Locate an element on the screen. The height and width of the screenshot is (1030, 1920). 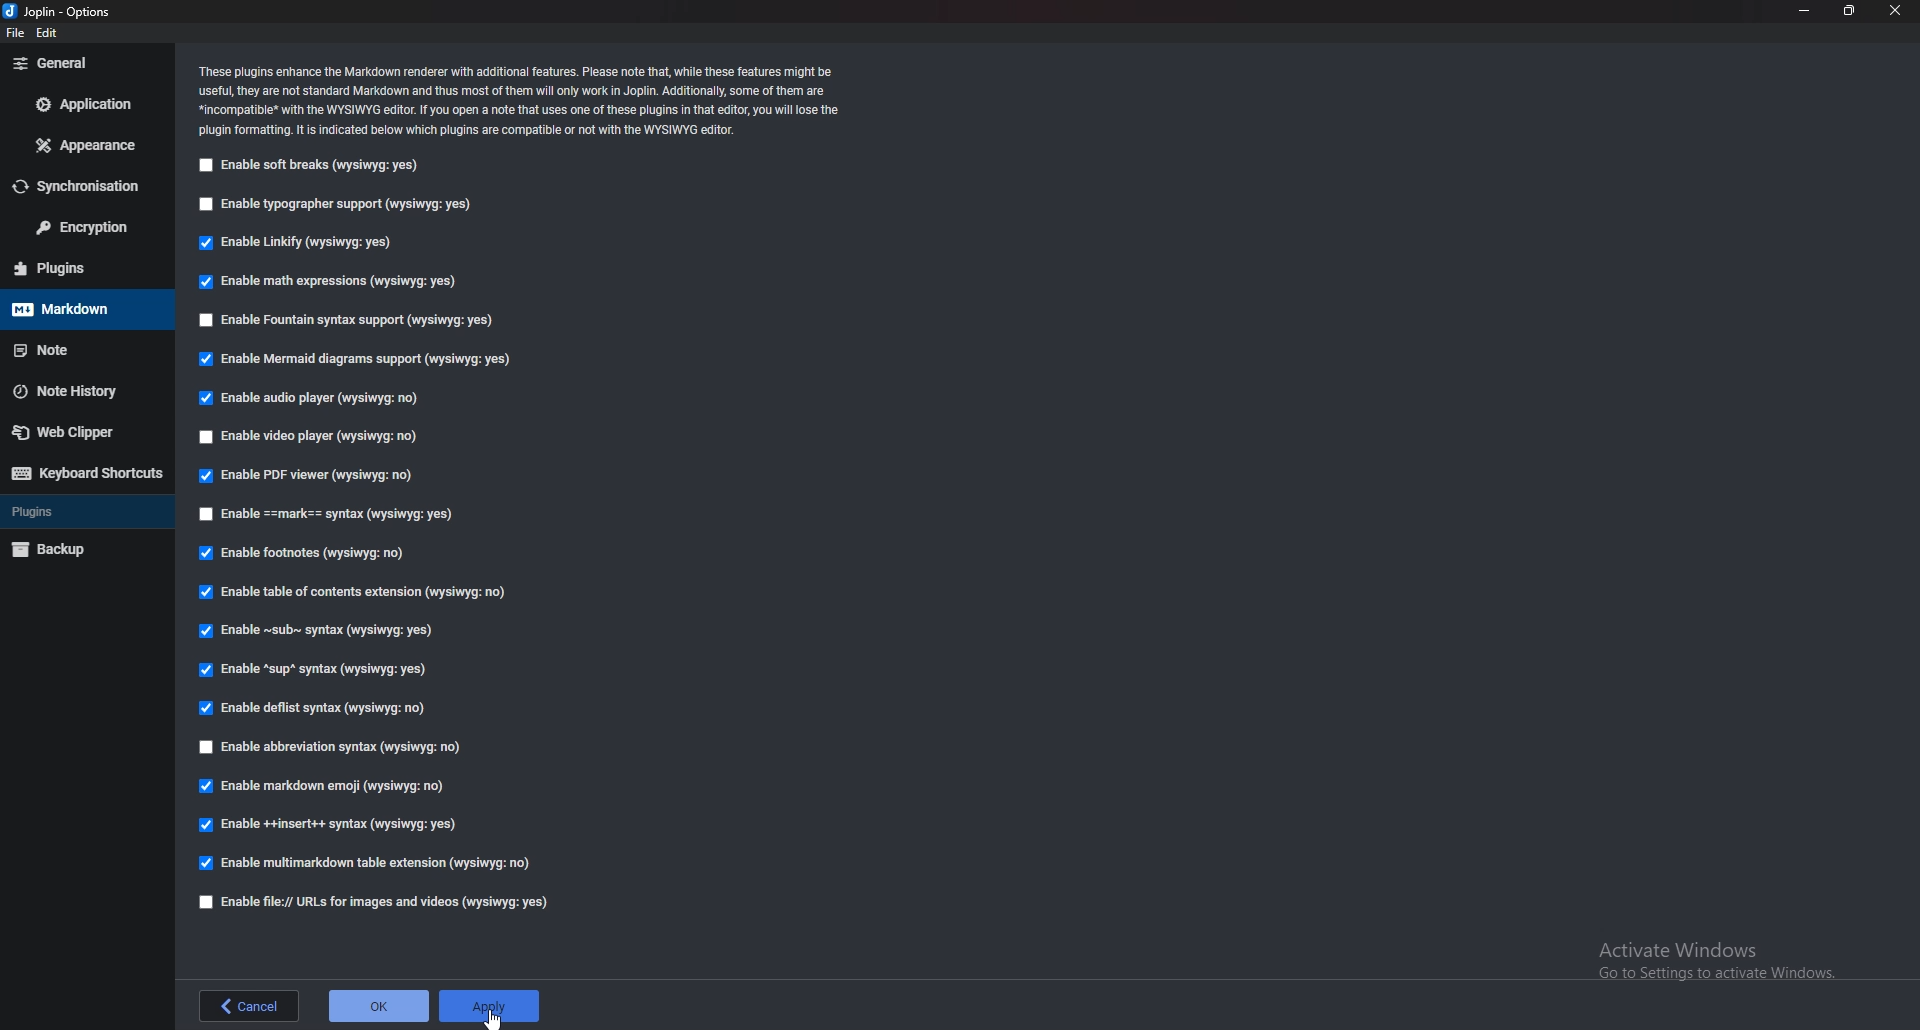
Minimize is located at coordinates (1807, 11).